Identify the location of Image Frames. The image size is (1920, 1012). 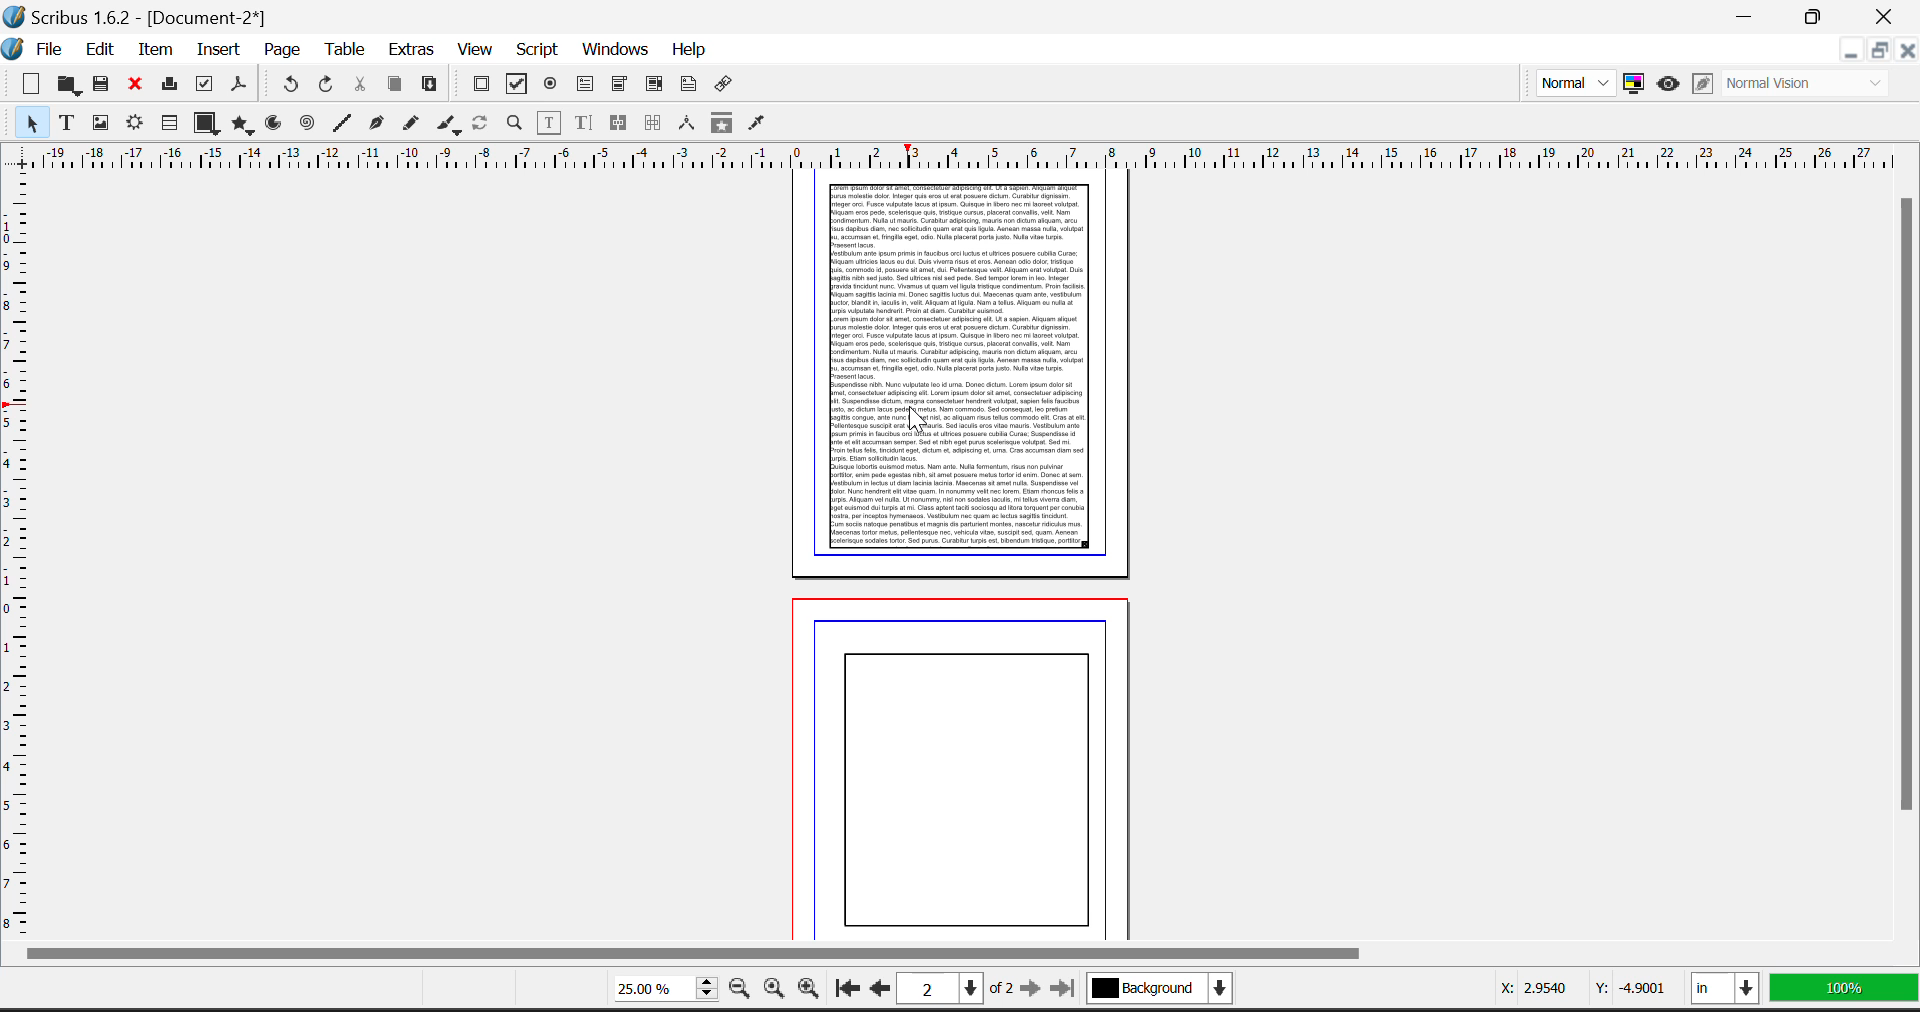
(100, 122).